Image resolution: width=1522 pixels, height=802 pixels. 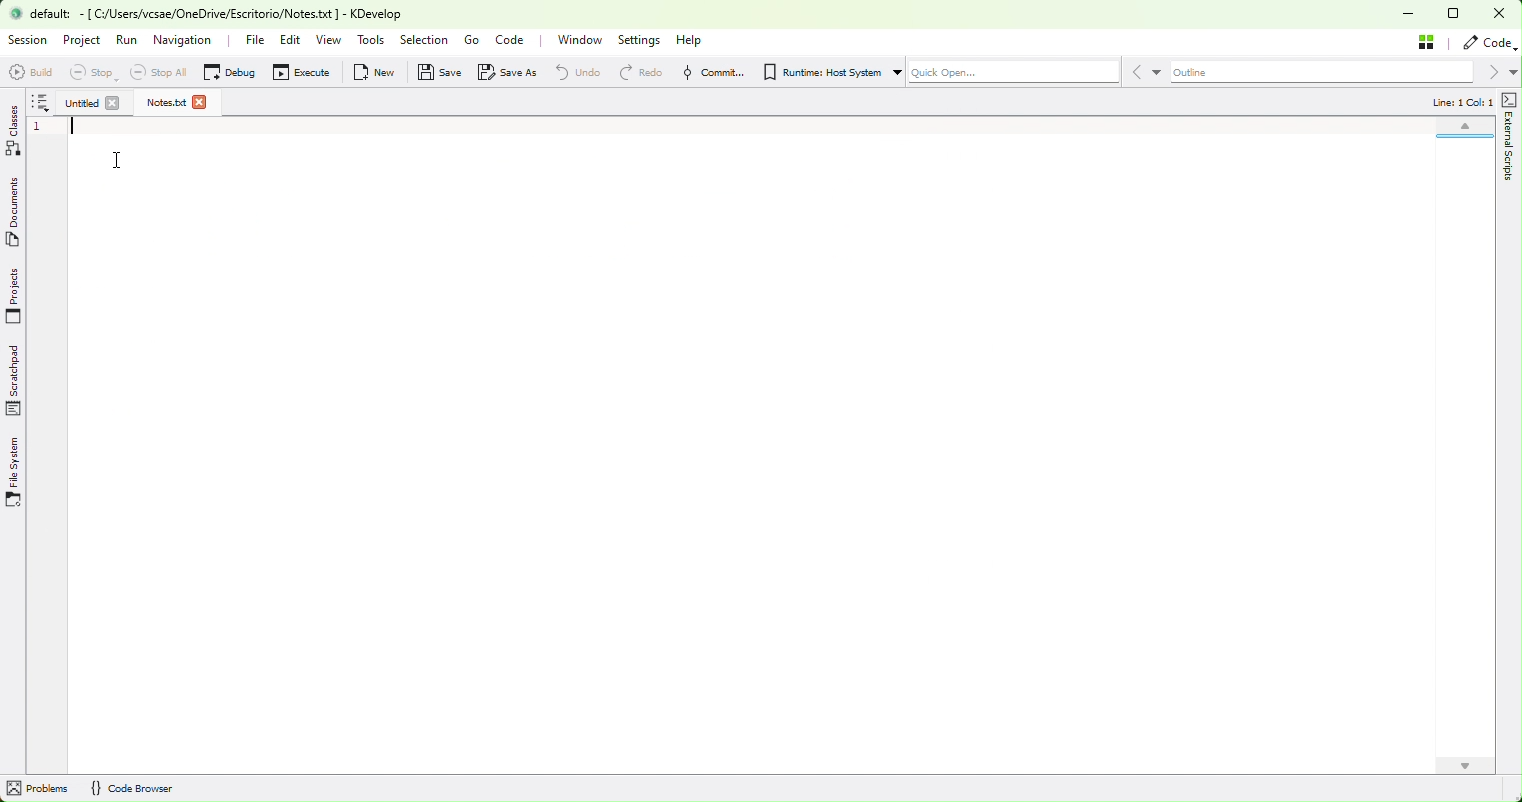 I want to click on Outline, so click(x=1320, y=73).